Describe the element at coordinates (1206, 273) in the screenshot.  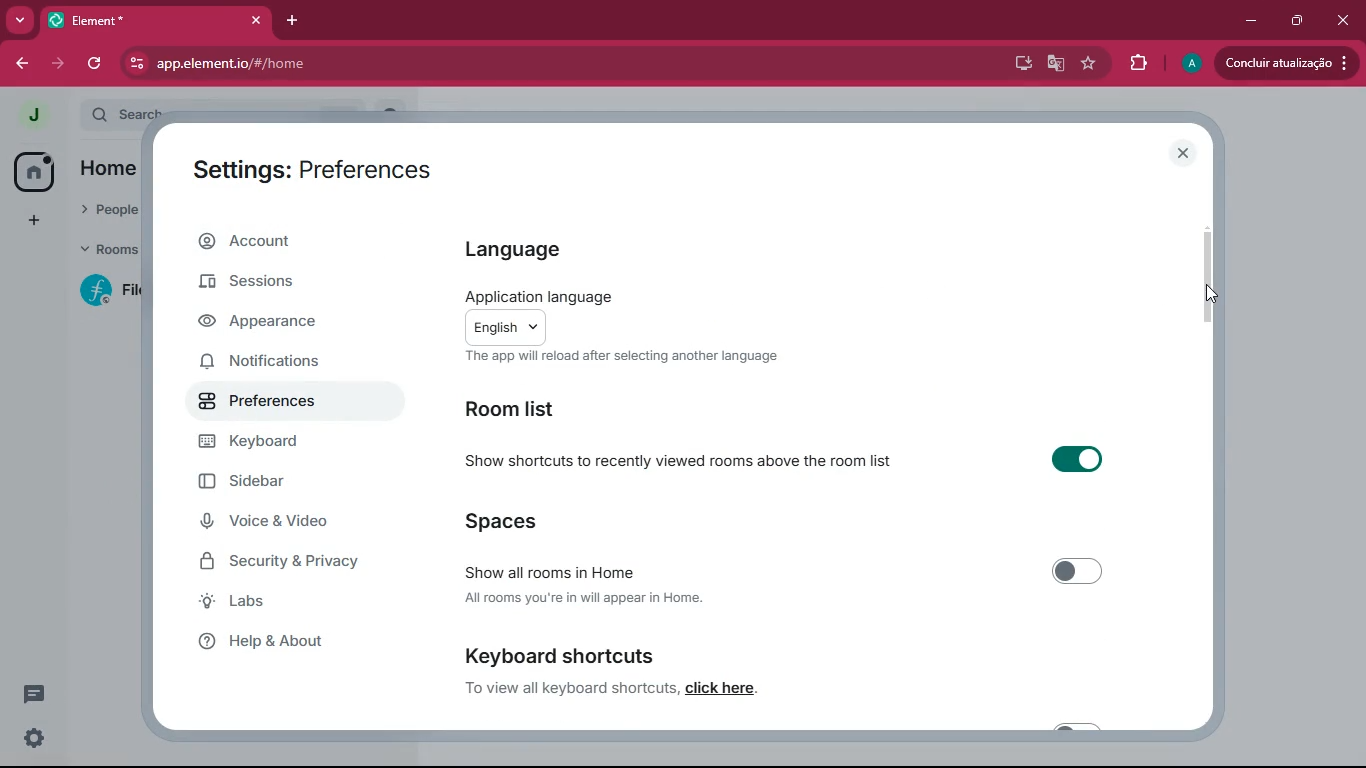
I see `scroll bar` at that location.